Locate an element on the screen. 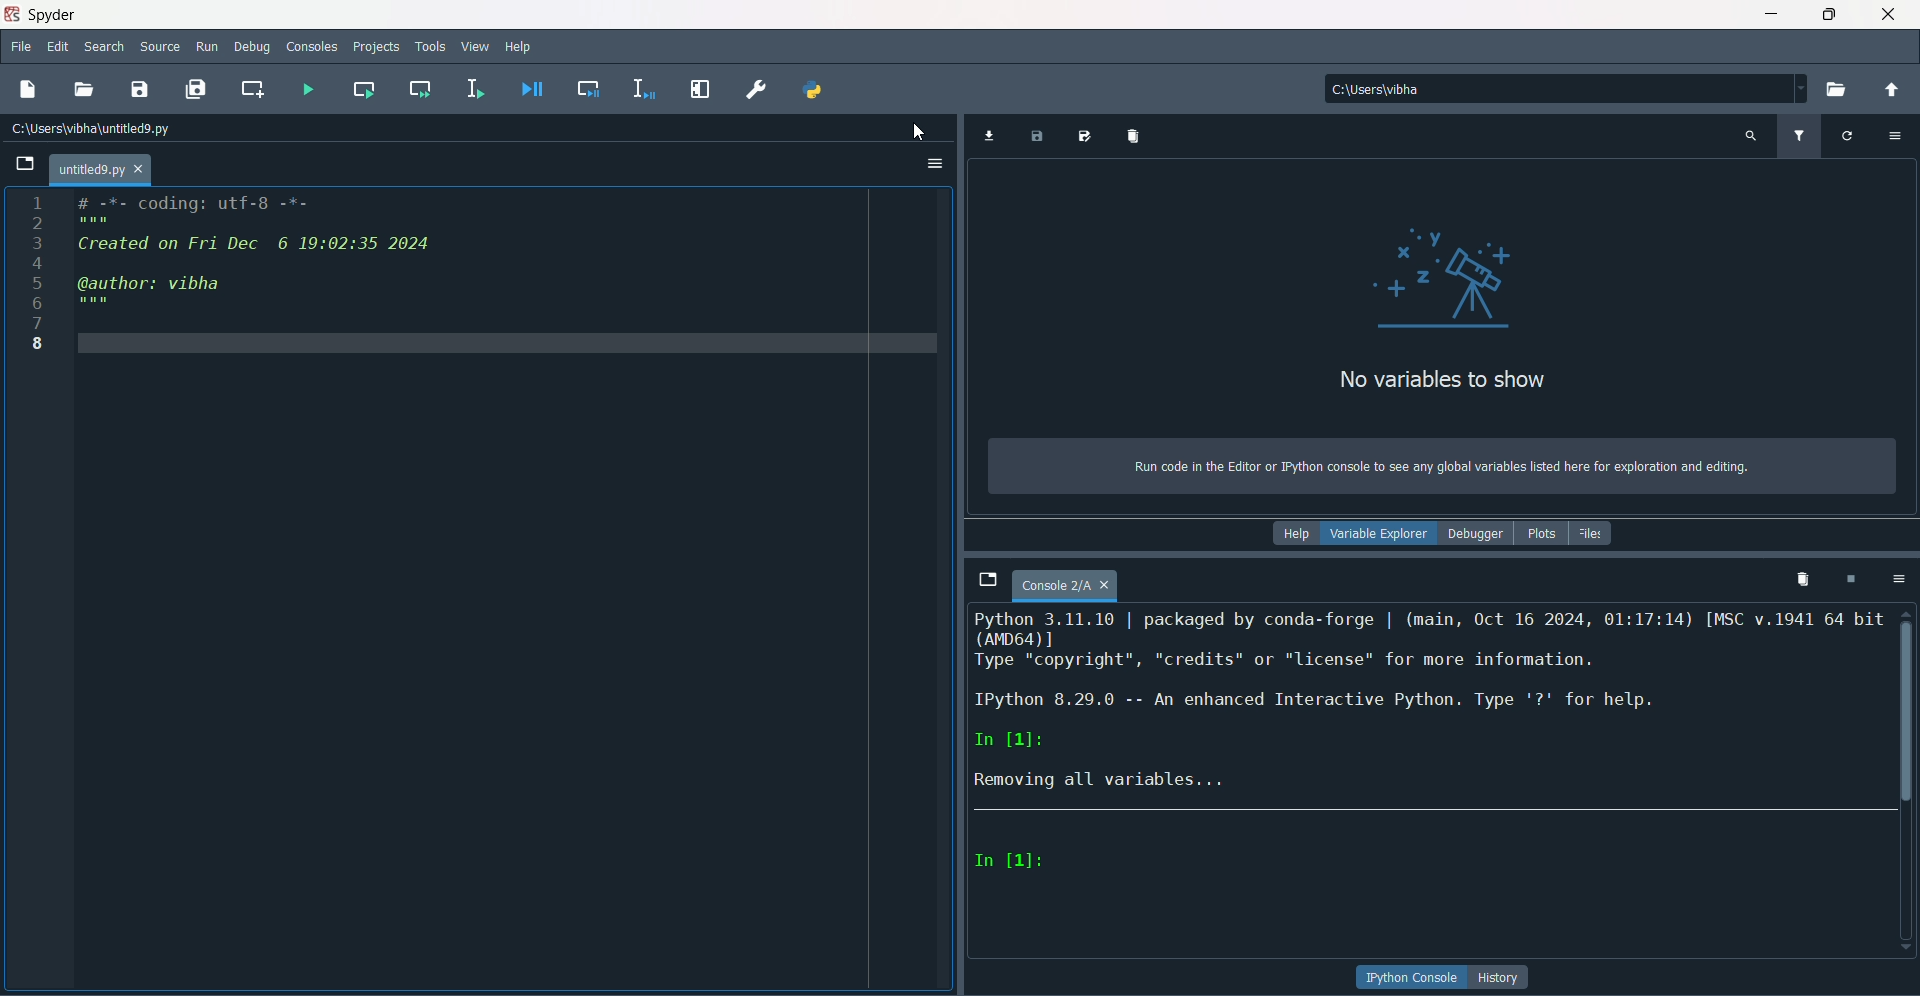  save file is located at coordinates (140, 88).